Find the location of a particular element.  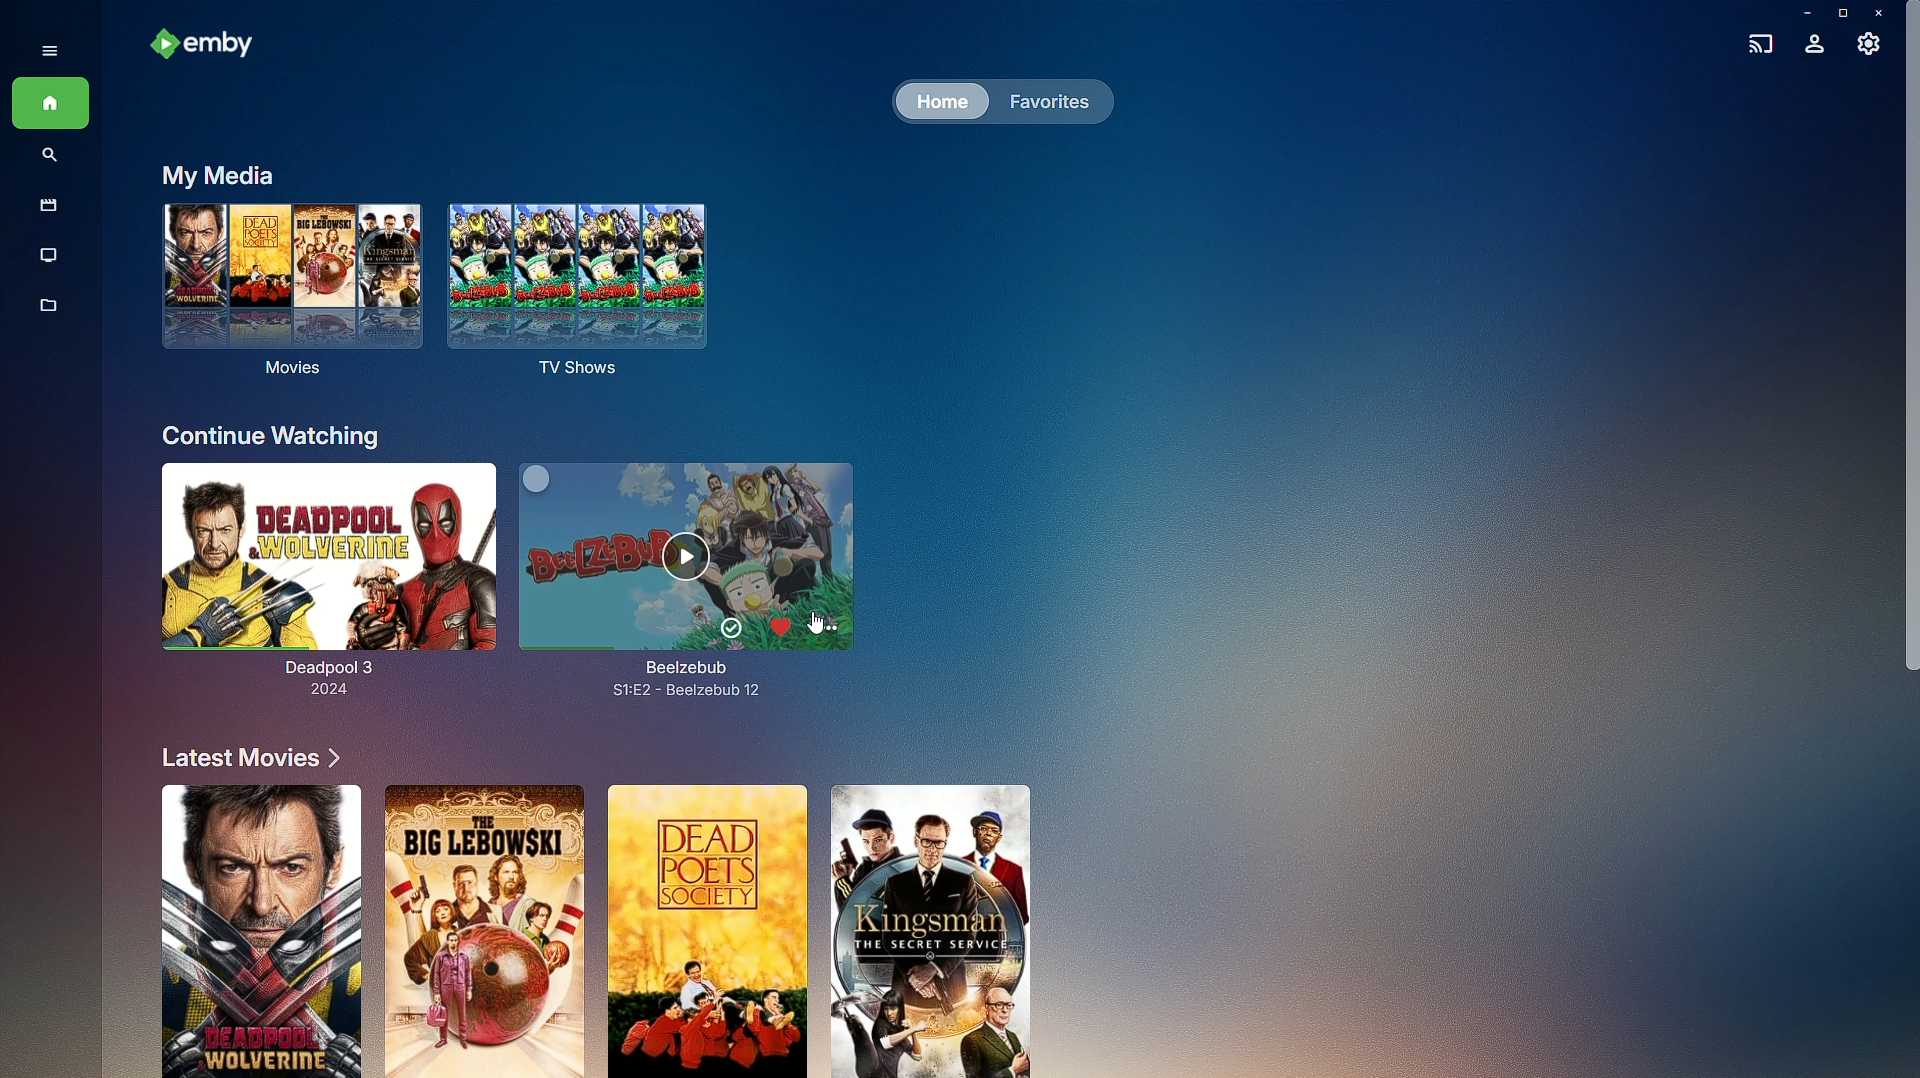

Favorites is located at coordinates (1045, 100).